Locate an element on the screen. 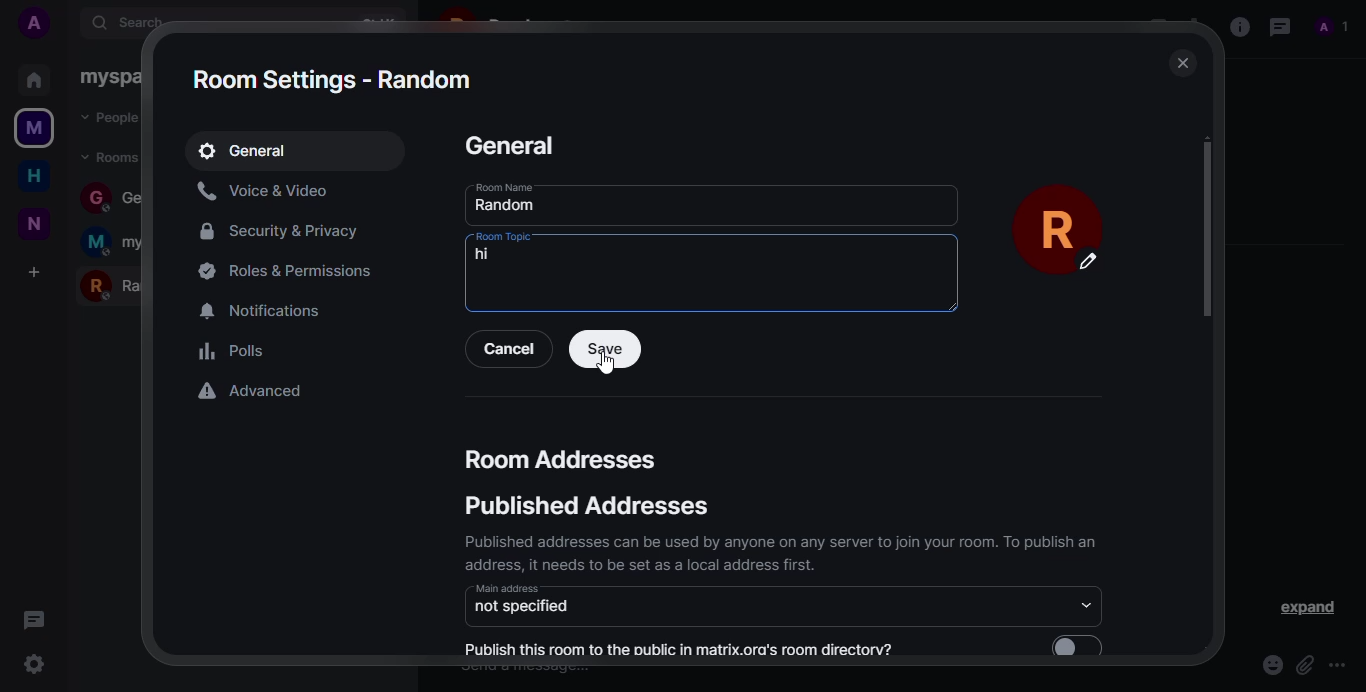 The height and width of the screenshot is (692, 1366). threads is located at coordinates (1279, 28).